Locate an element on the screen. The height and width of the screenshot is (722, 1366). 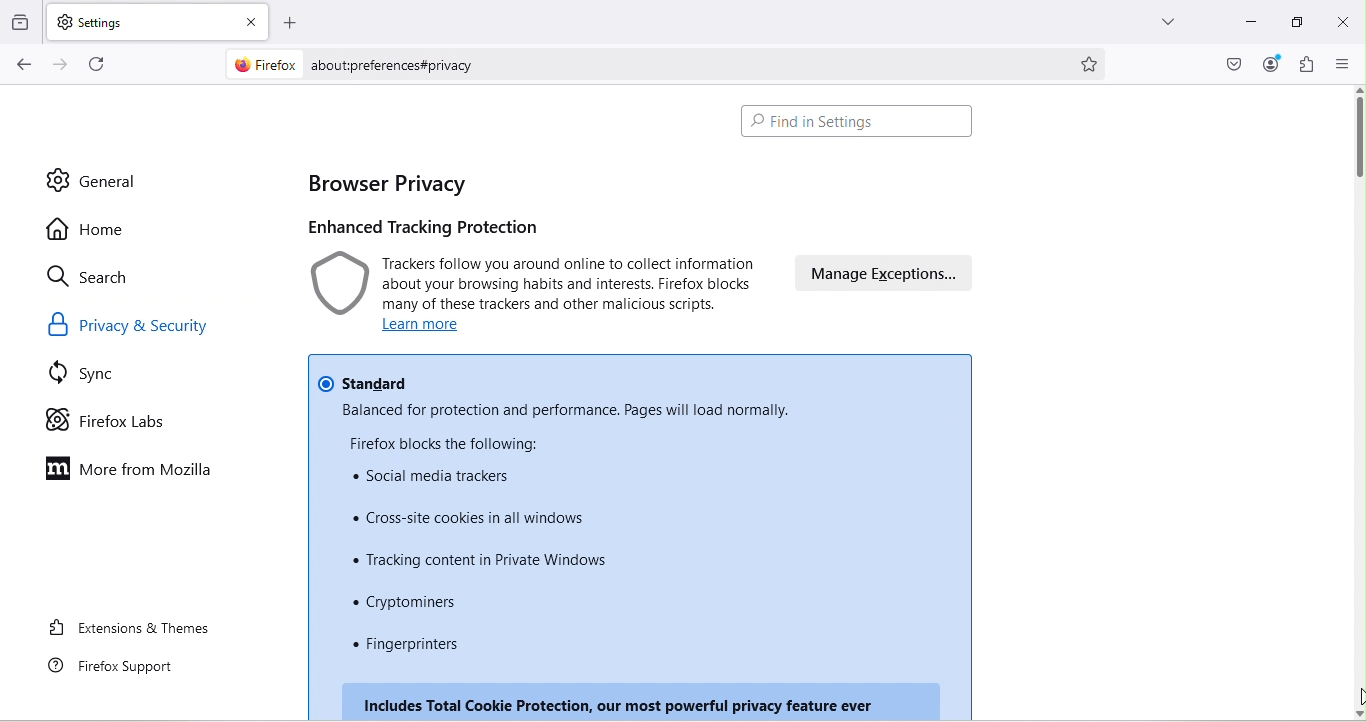
Search is located at coordinates (94, 278).